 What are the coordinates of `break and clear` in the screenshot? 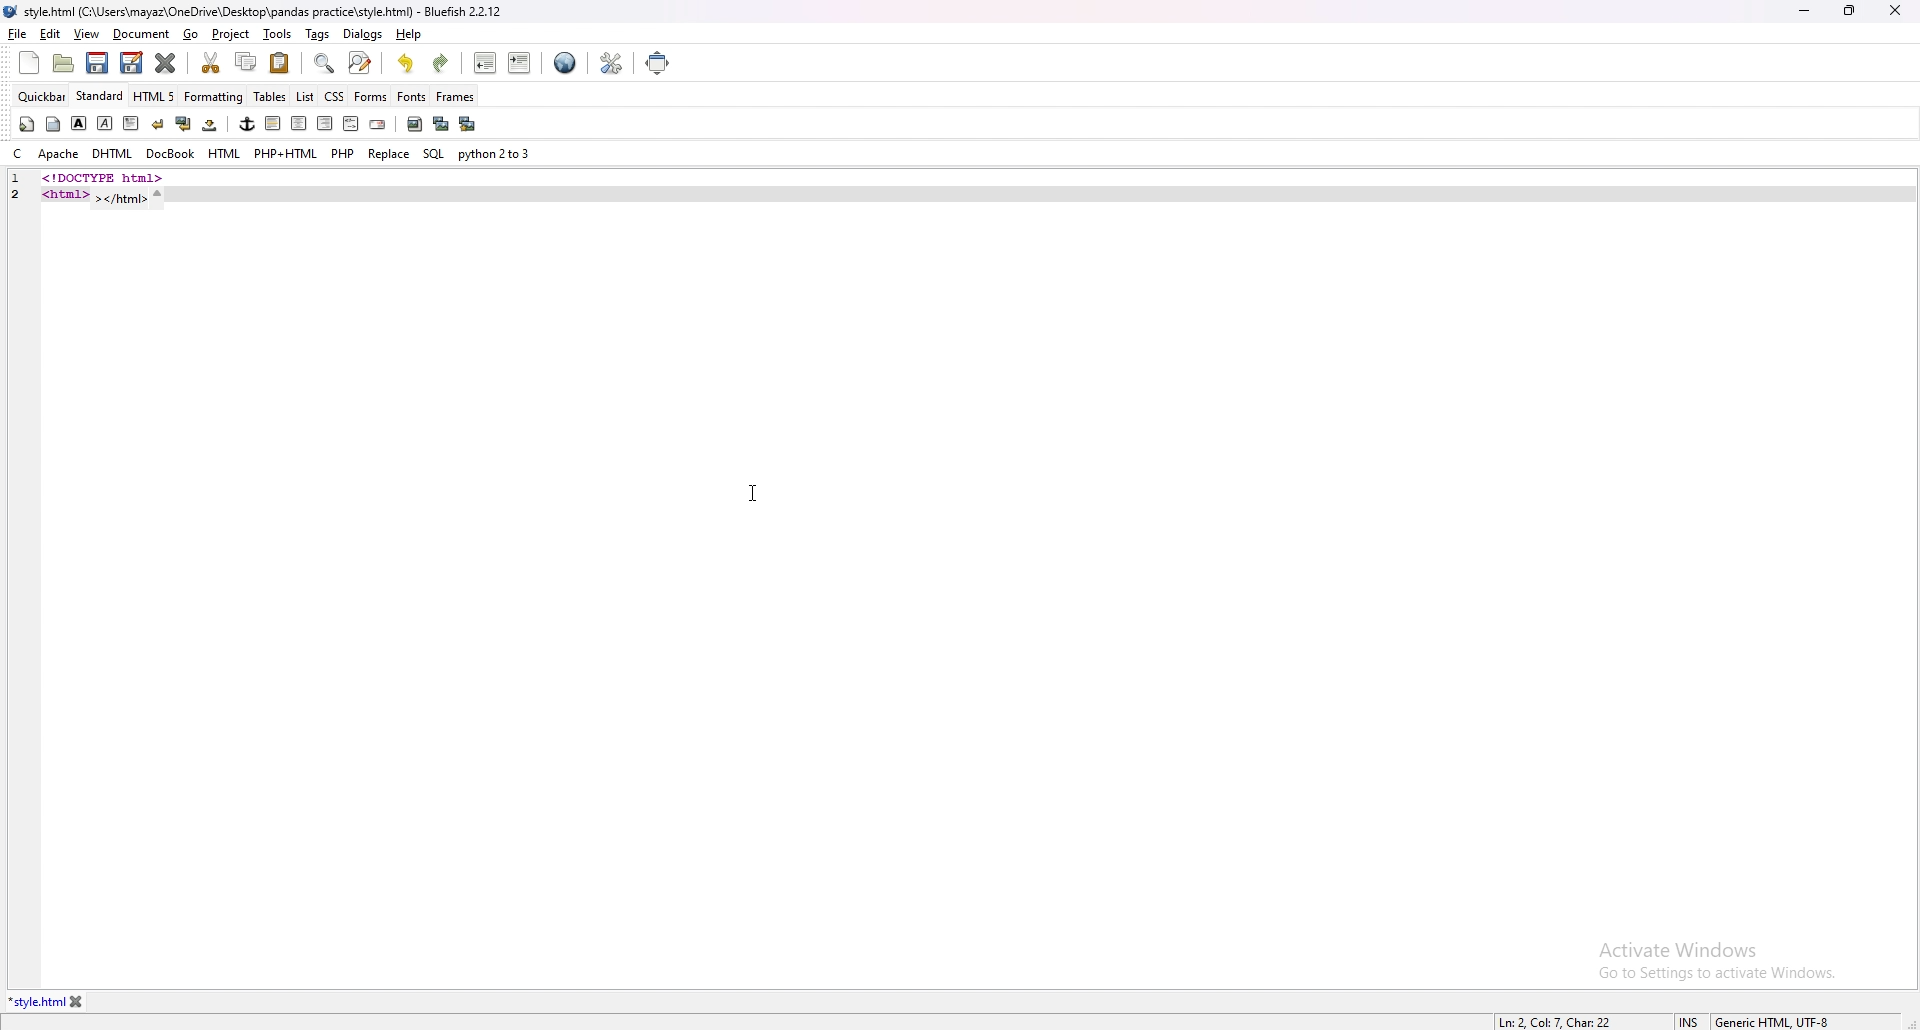 It's located at (182, 124).